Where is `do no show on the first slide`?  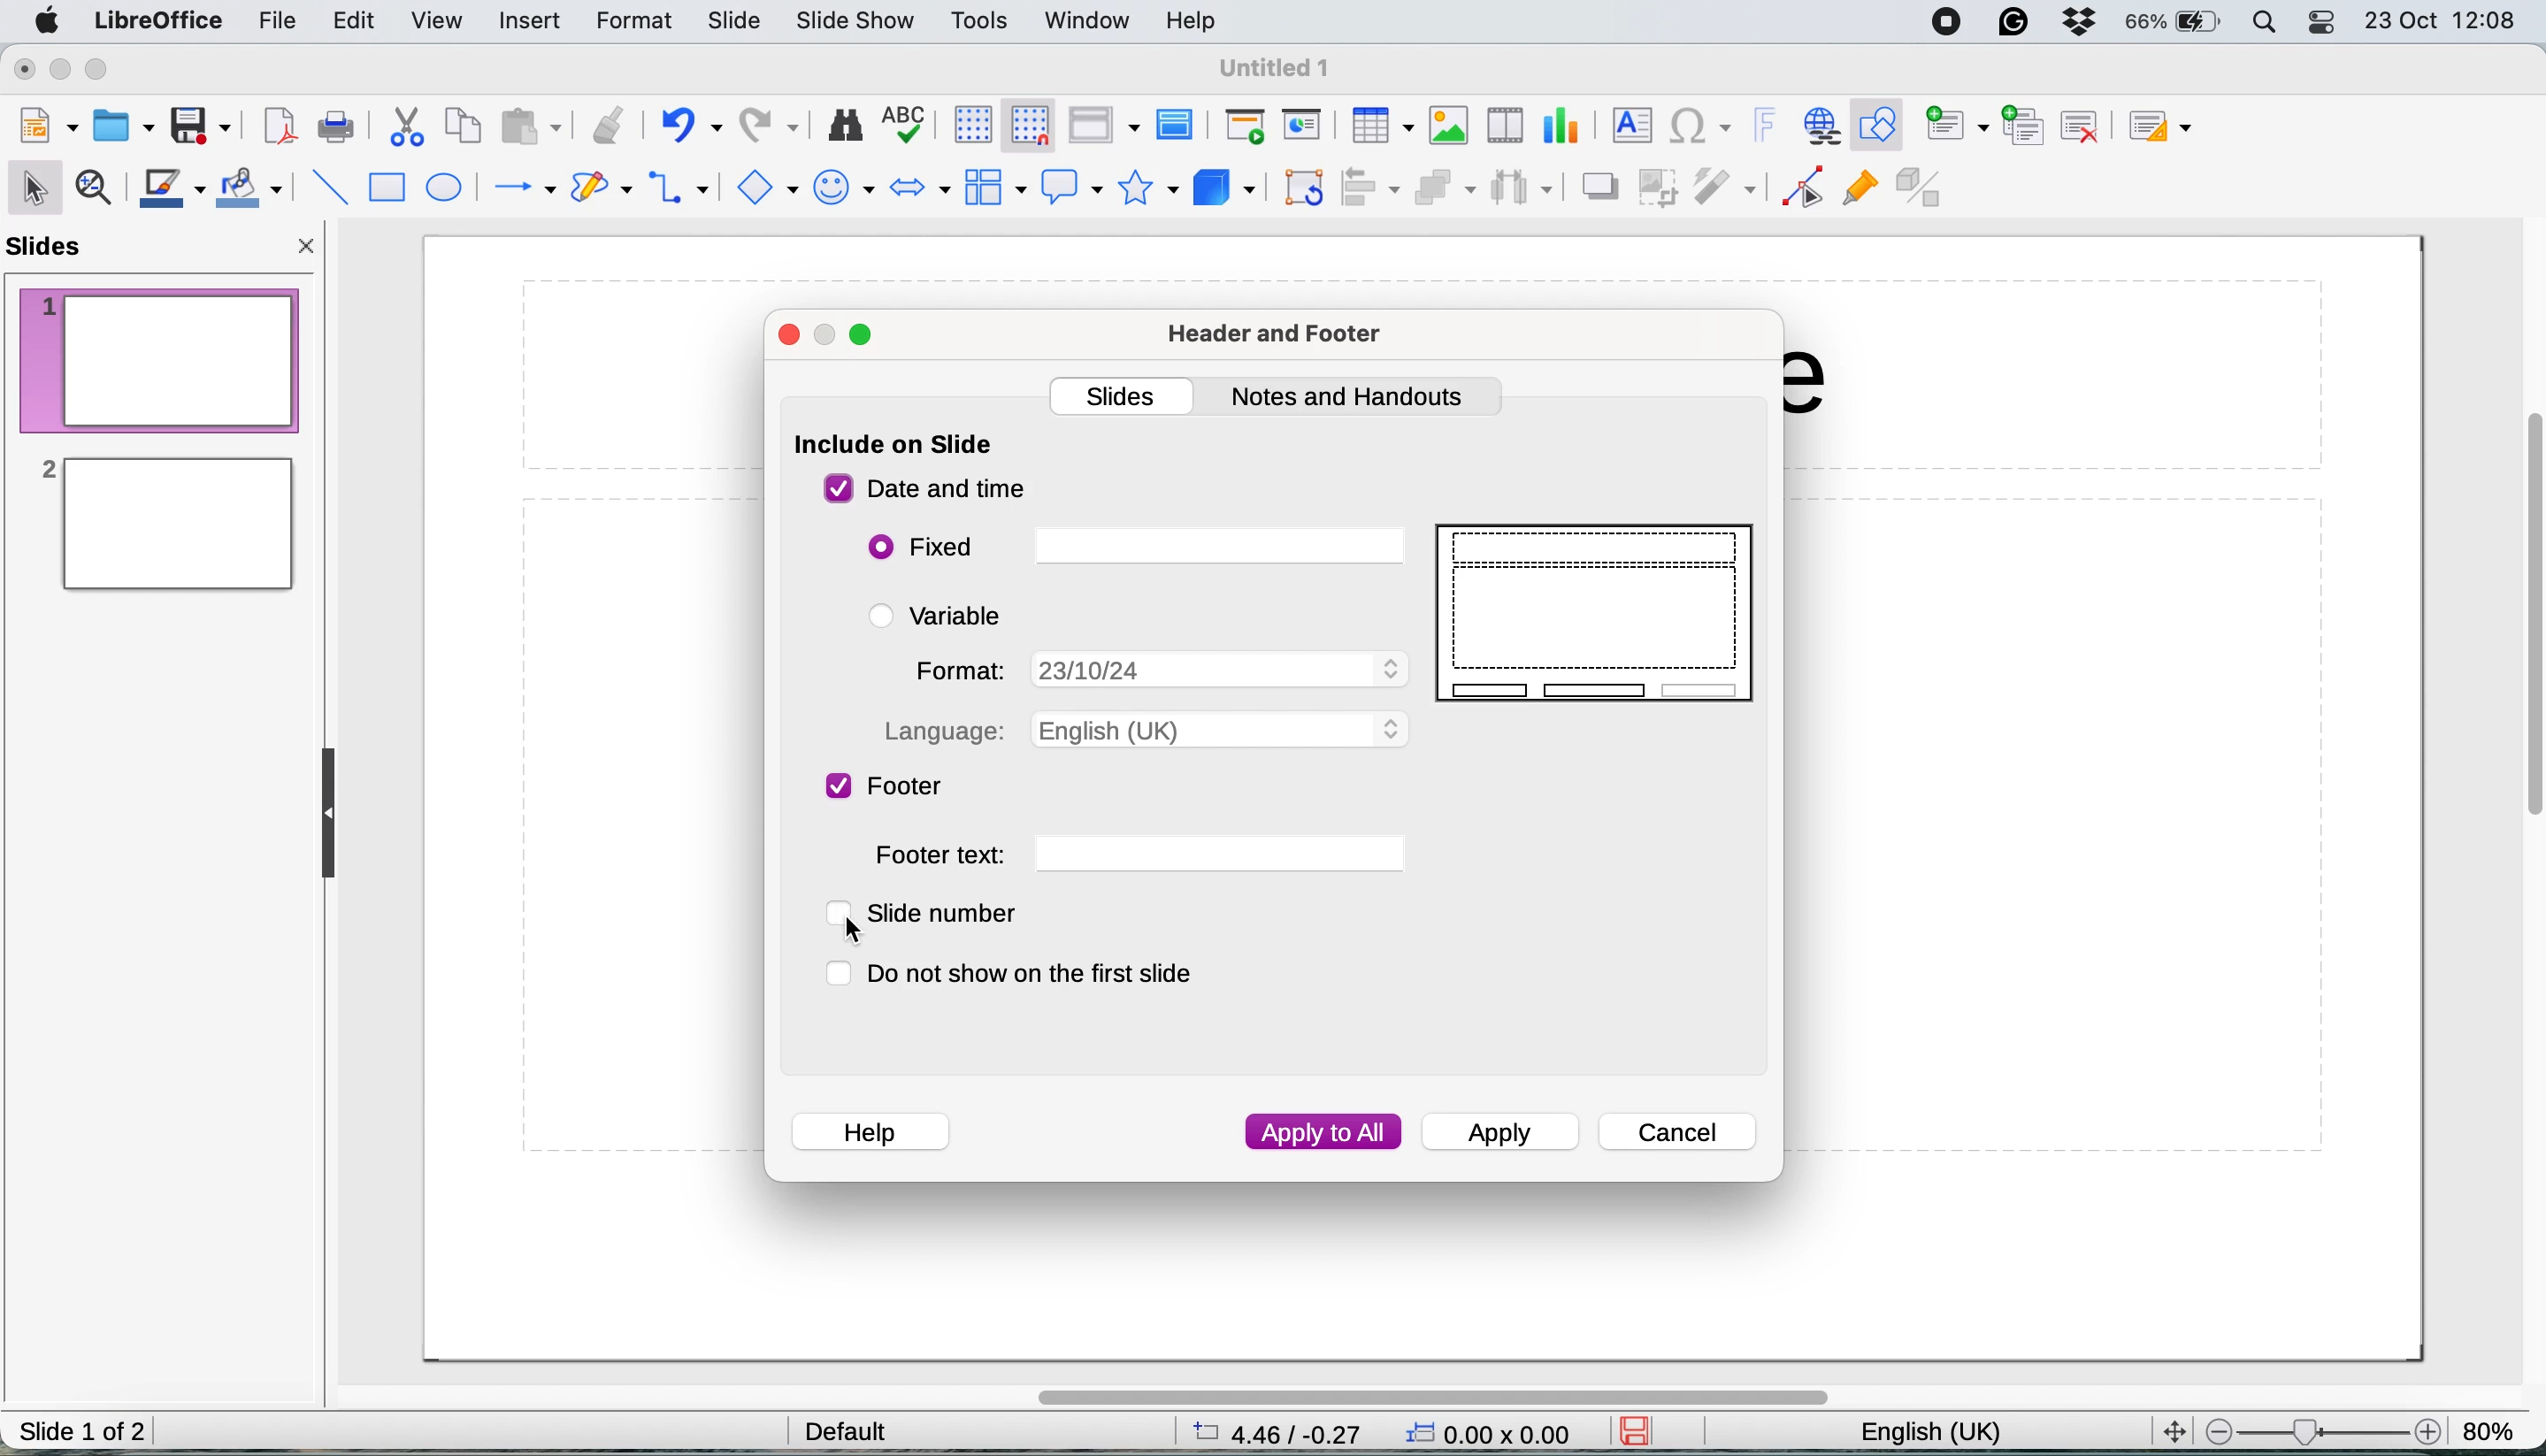
do no show on the first slide is located at coordinates (1027, 974).